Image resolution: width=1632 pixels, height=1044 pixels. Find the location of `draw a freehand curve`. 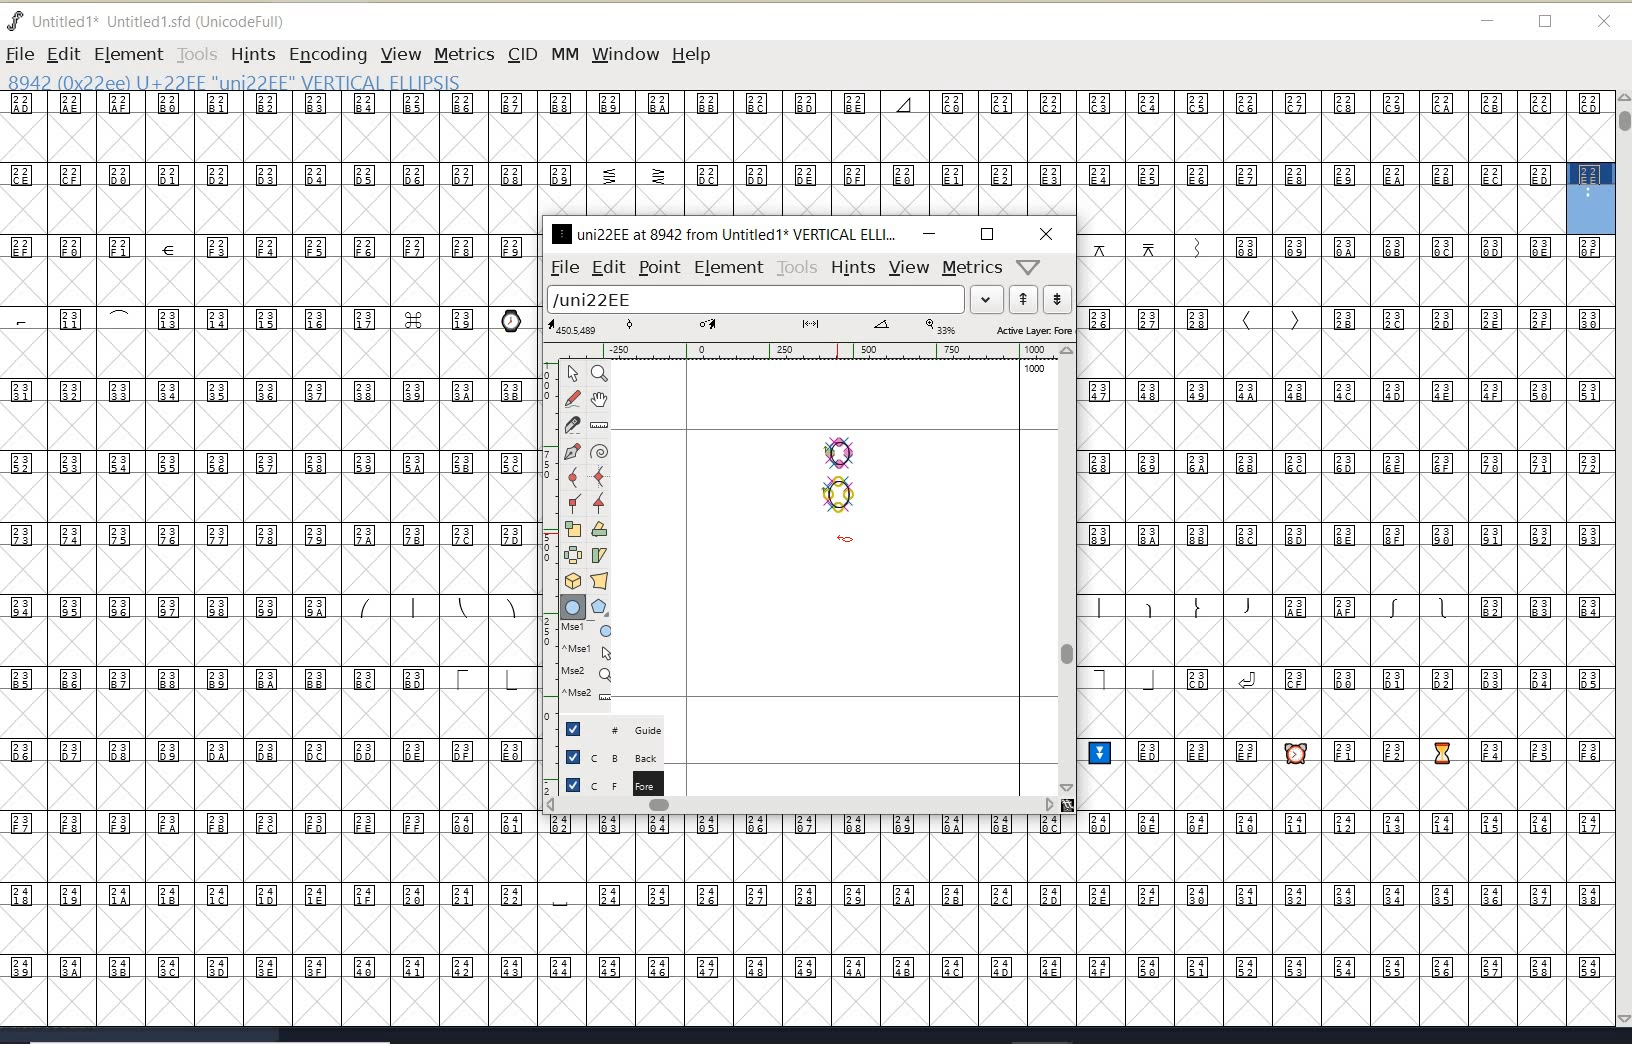

draw a freehand curve is located at coordinates (575, 398).